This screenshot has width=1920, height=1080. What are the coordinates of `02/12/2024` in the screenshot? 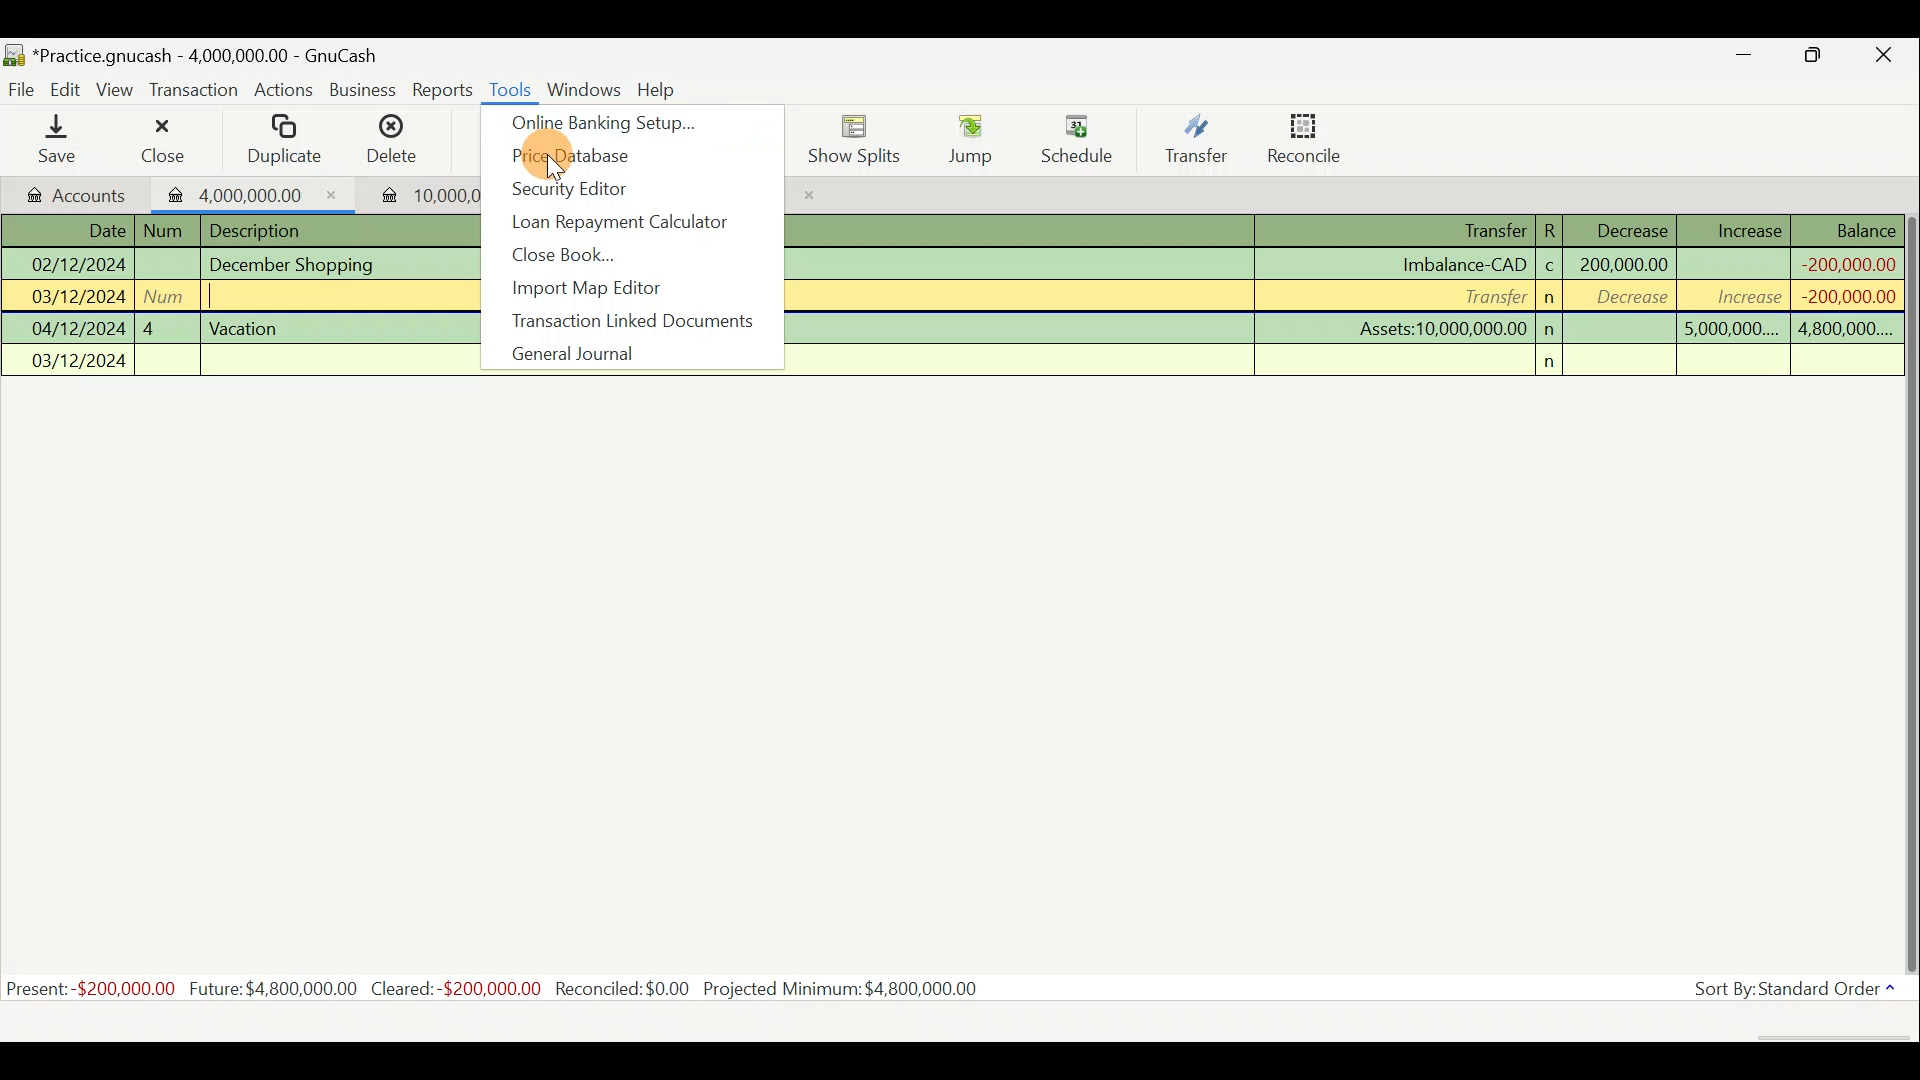 It's located at (76, 262).